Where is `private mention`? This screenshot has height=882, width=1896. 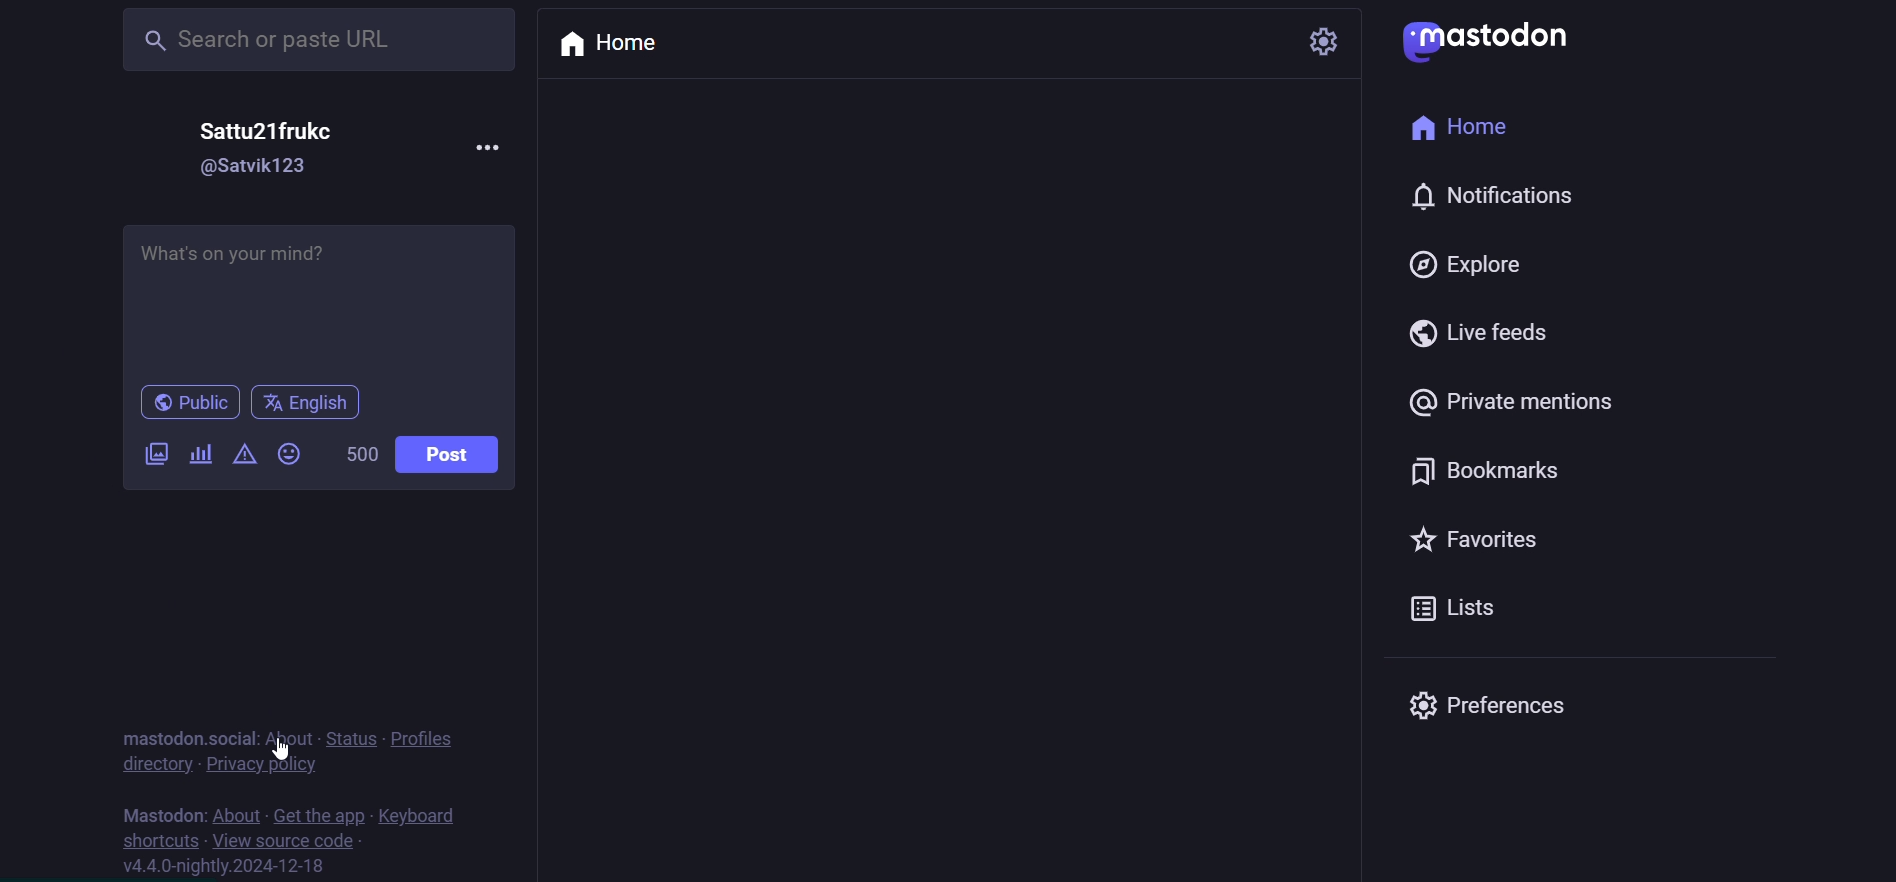 private mention is located at coordinates (1526, 396).